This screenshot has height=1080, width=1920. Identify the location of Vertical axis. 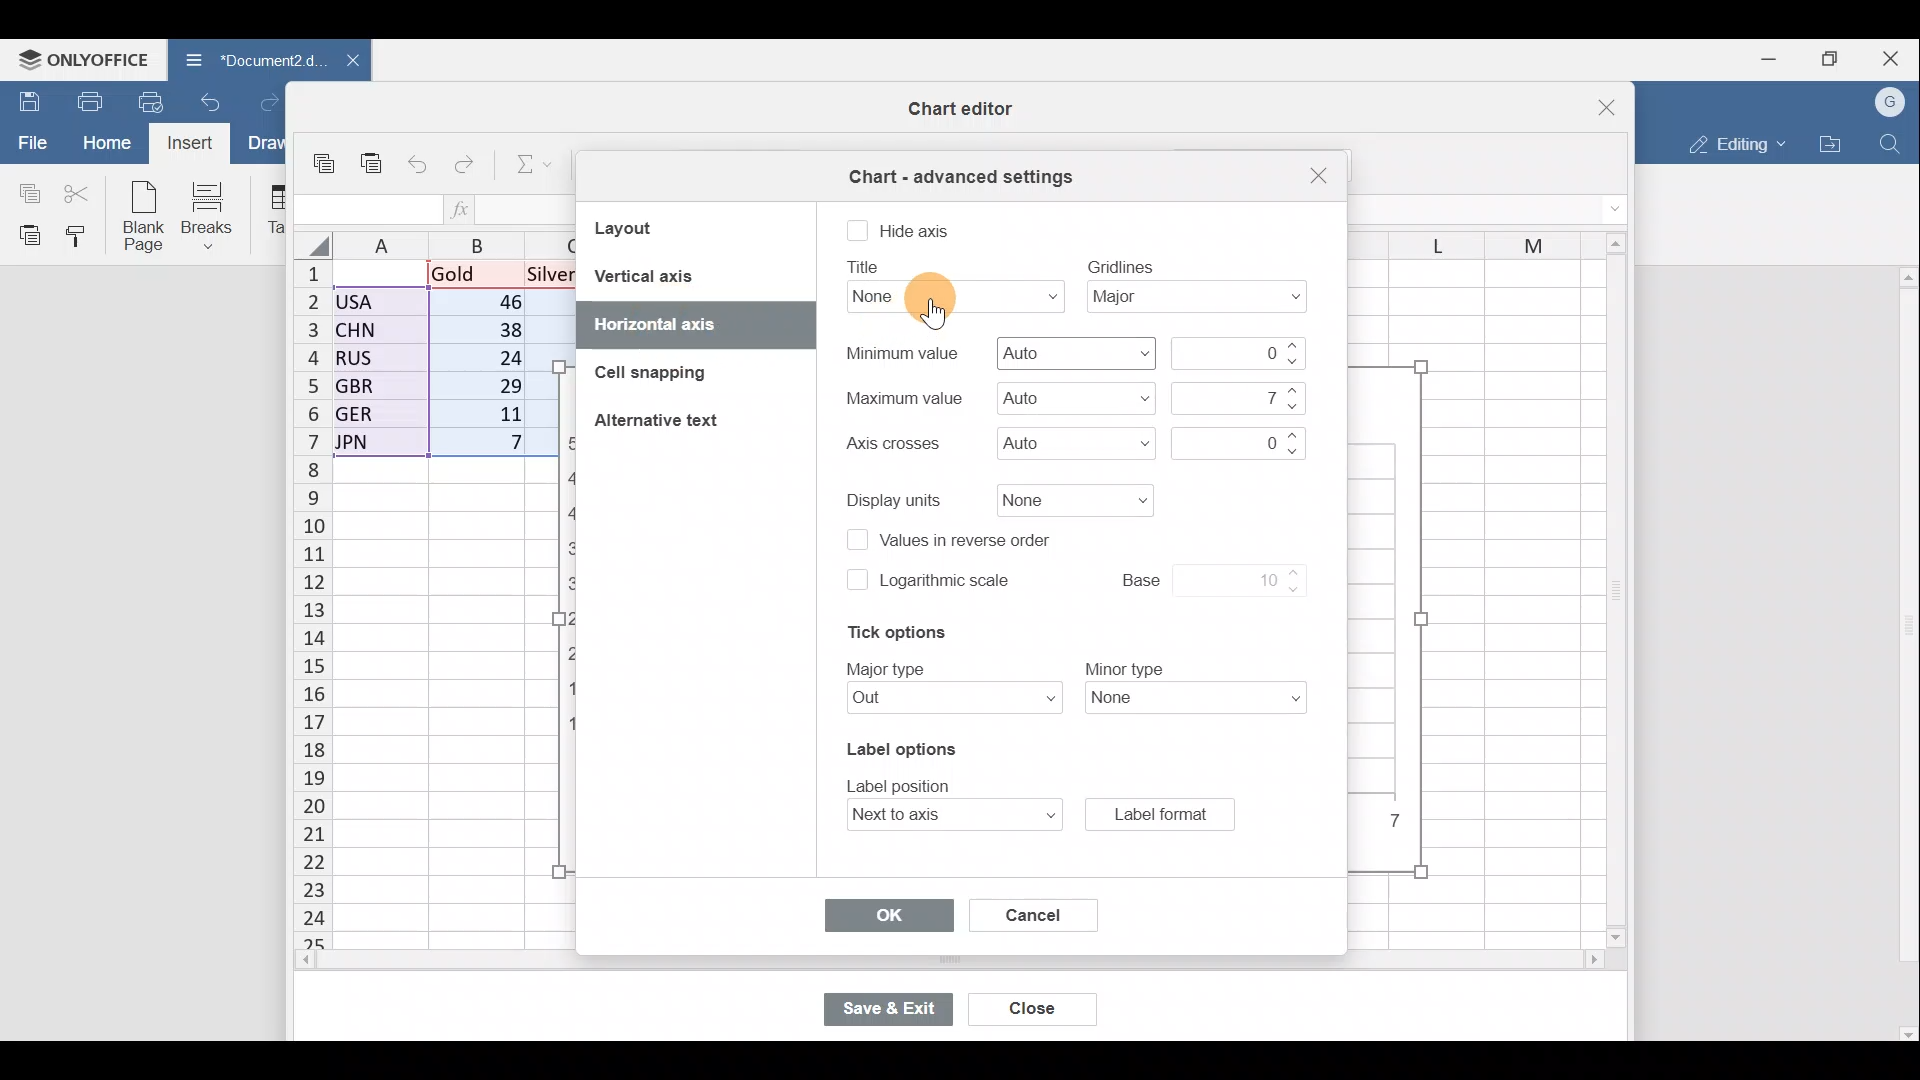
(692, 276).